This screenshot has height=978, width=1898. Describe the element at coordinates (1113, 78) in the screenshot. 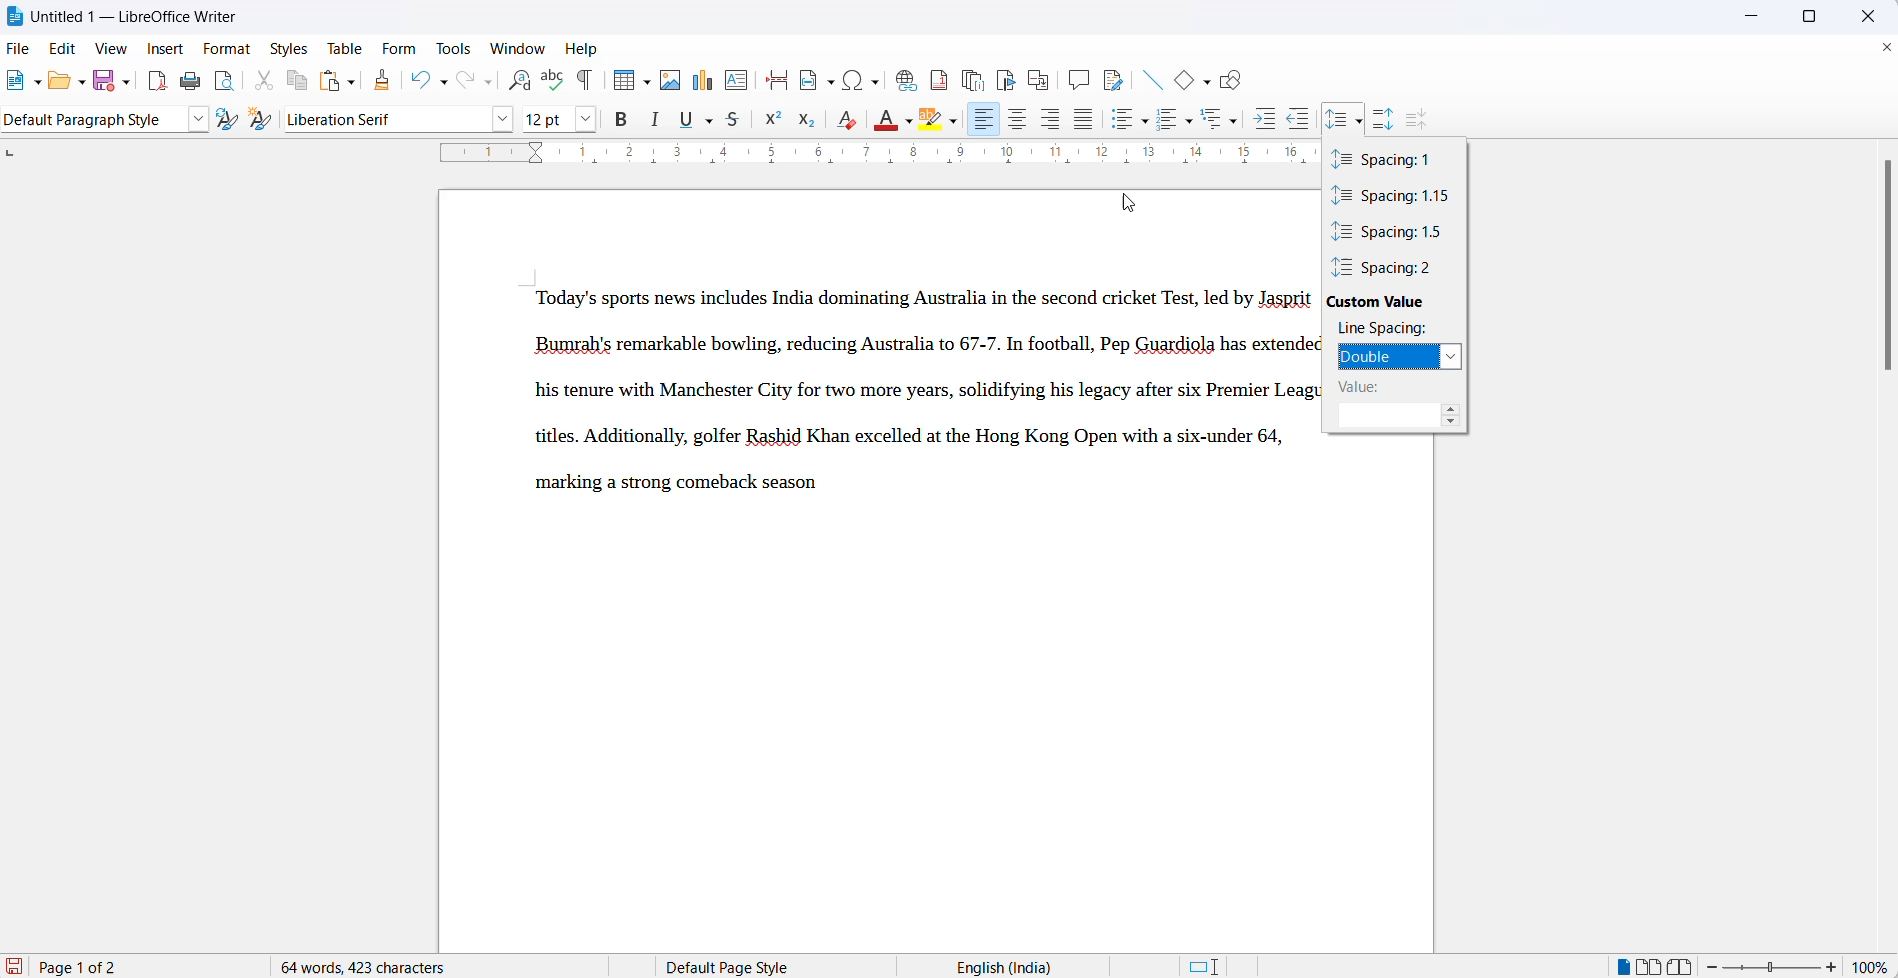

I see `show track changes functions` at that location.